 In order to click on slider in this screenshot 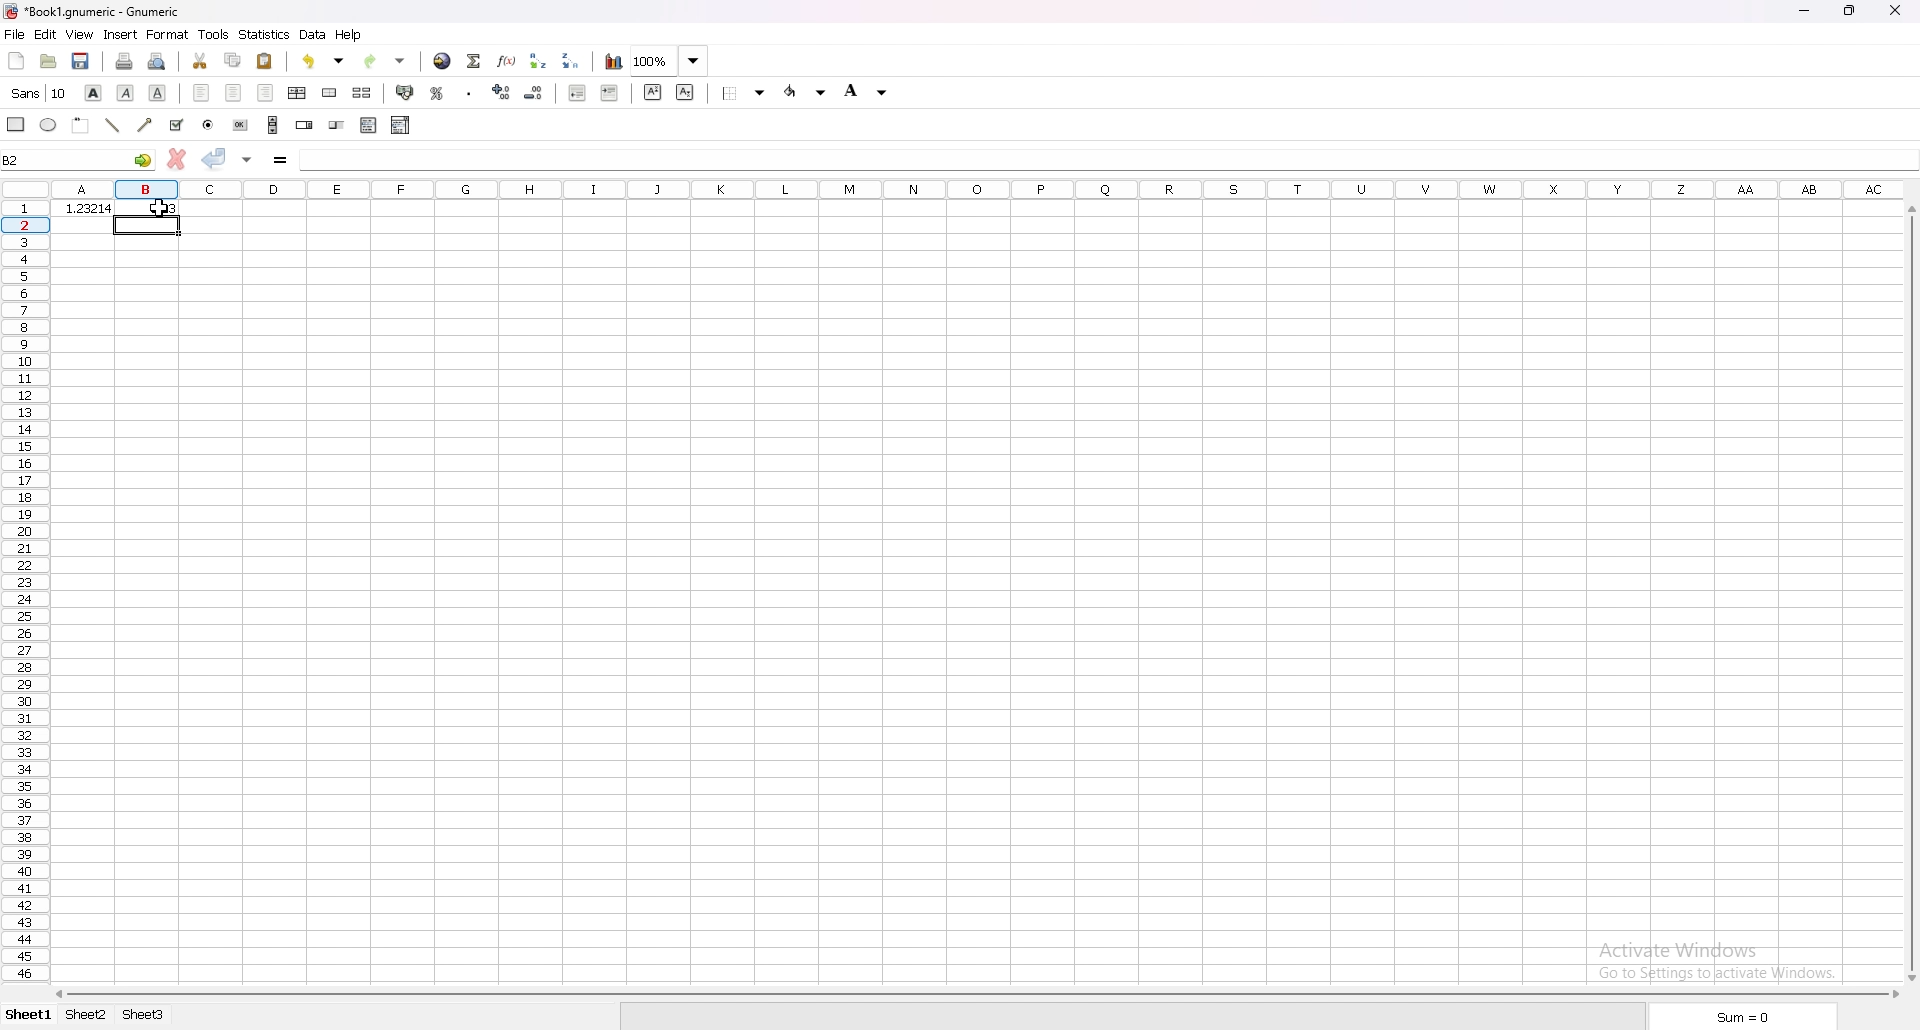, I will do `click(337, 126)`.